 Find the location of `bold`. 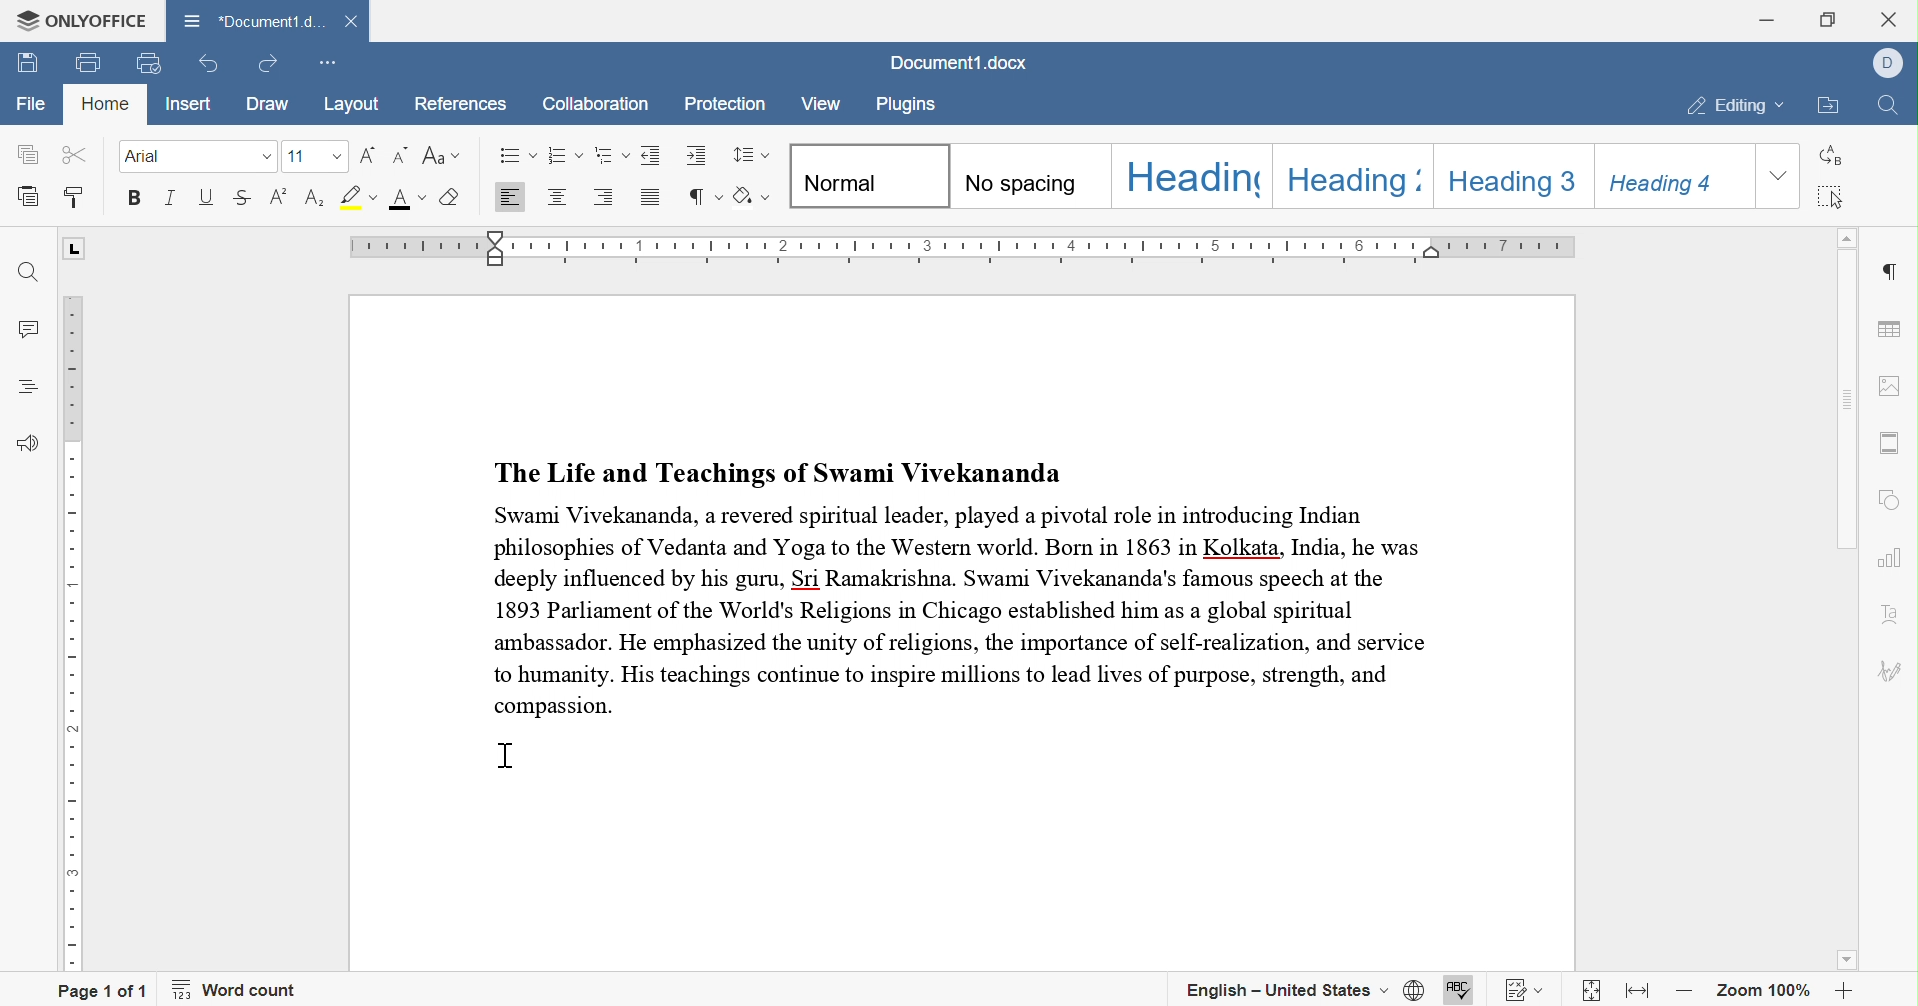

bold is located at coordinates (132, 196).